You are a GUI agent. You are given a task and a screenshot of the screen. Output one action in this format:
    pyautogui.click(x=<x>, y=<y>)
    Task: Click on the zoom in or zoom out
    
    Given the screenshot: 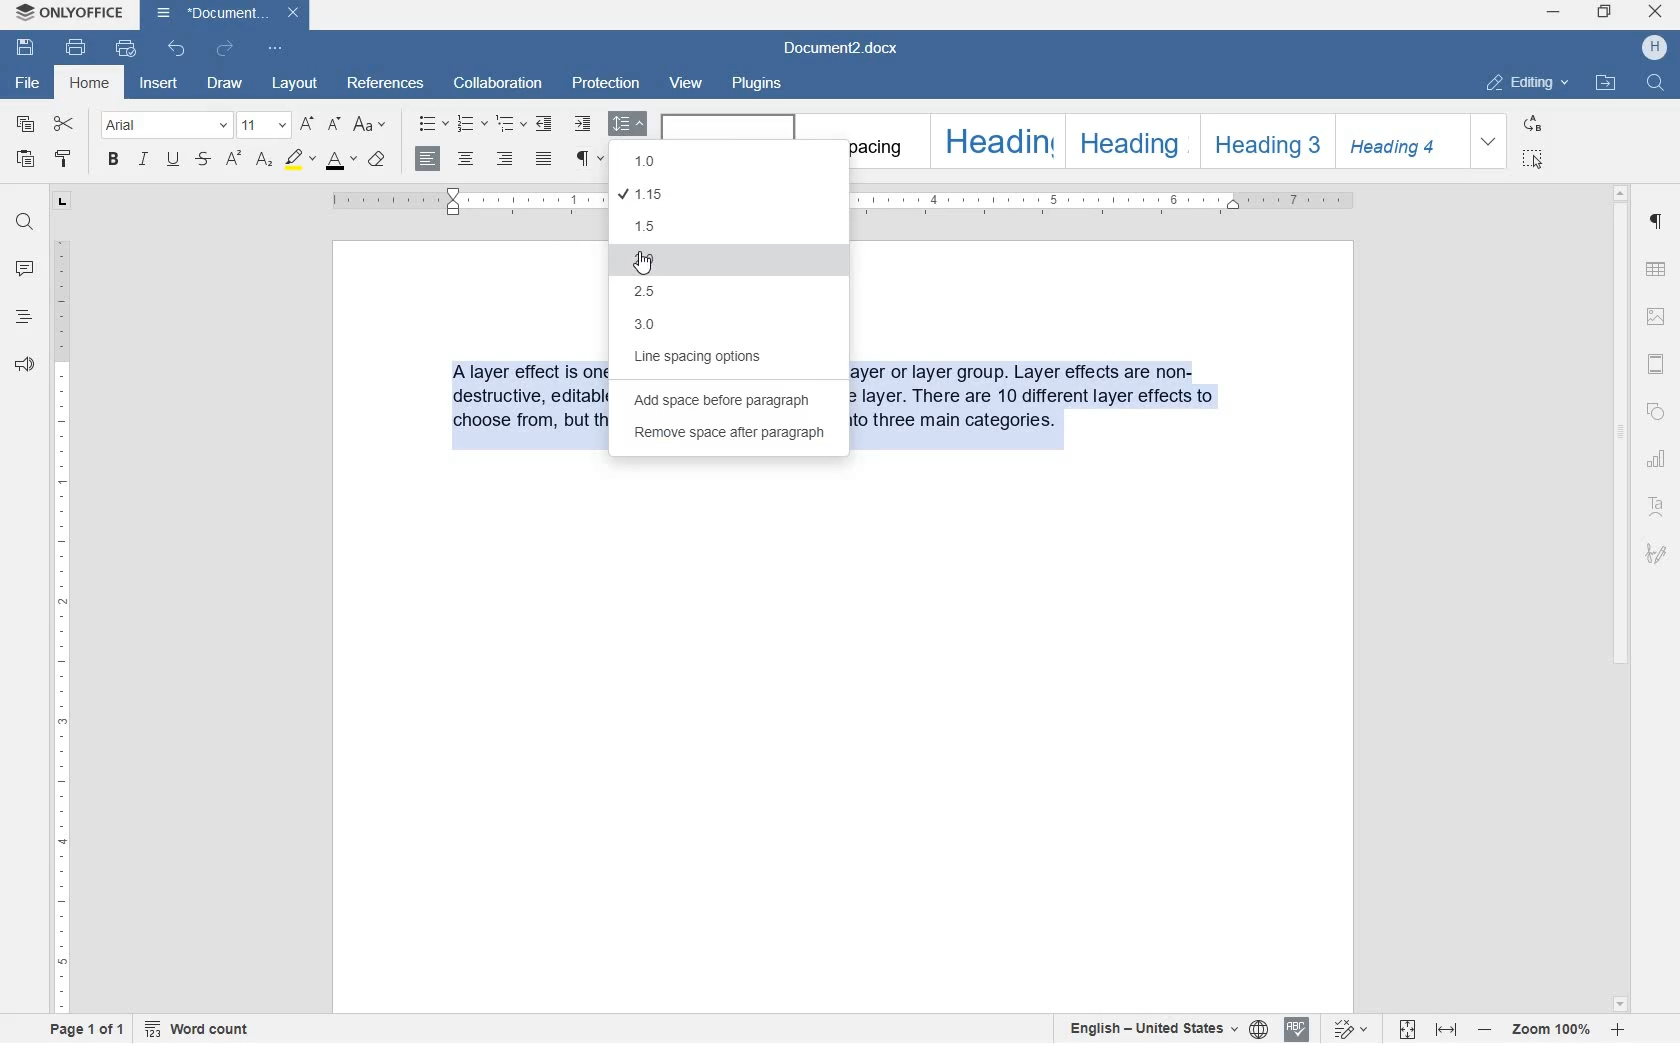 What is the action you would take?
    pyautogui.click(x=1550, y=1030)
    